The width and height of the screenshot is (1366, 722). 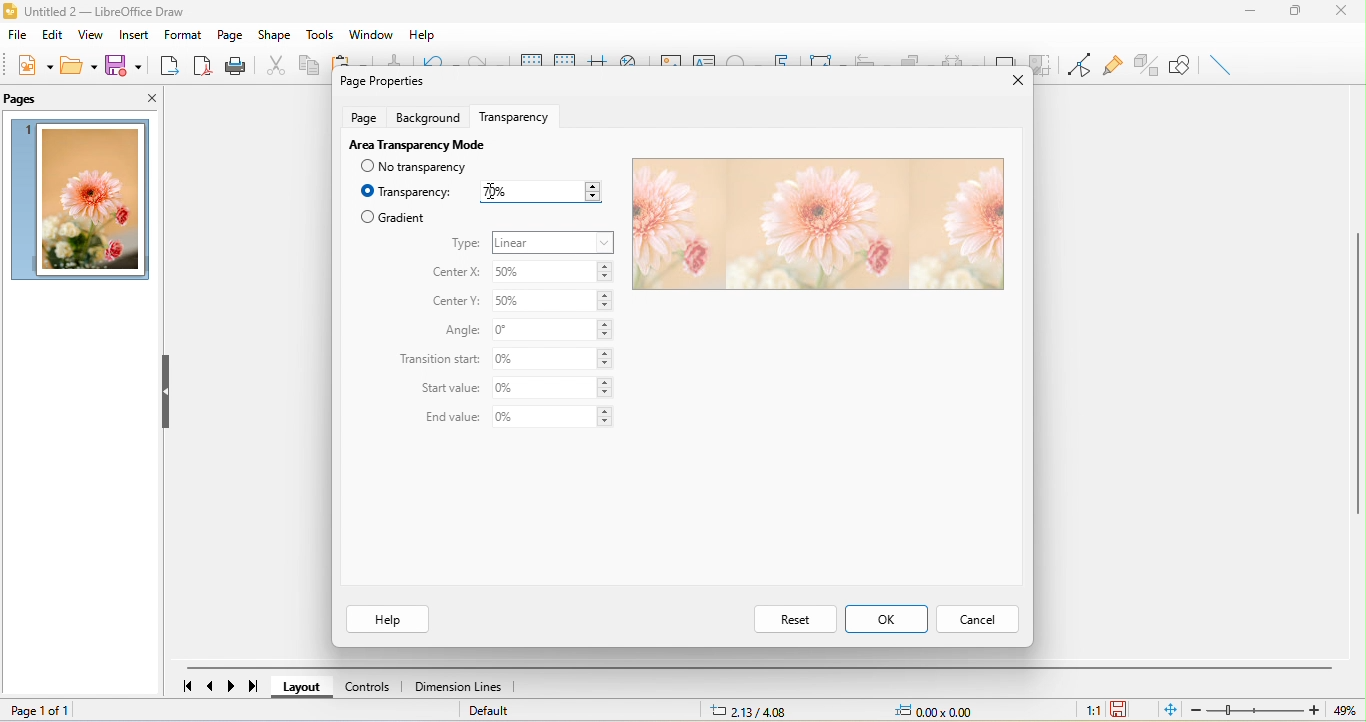 What do you see at coordinates (1221, 64) in the screenshot?
I see `insert line` at bounding box center [1221, 64].